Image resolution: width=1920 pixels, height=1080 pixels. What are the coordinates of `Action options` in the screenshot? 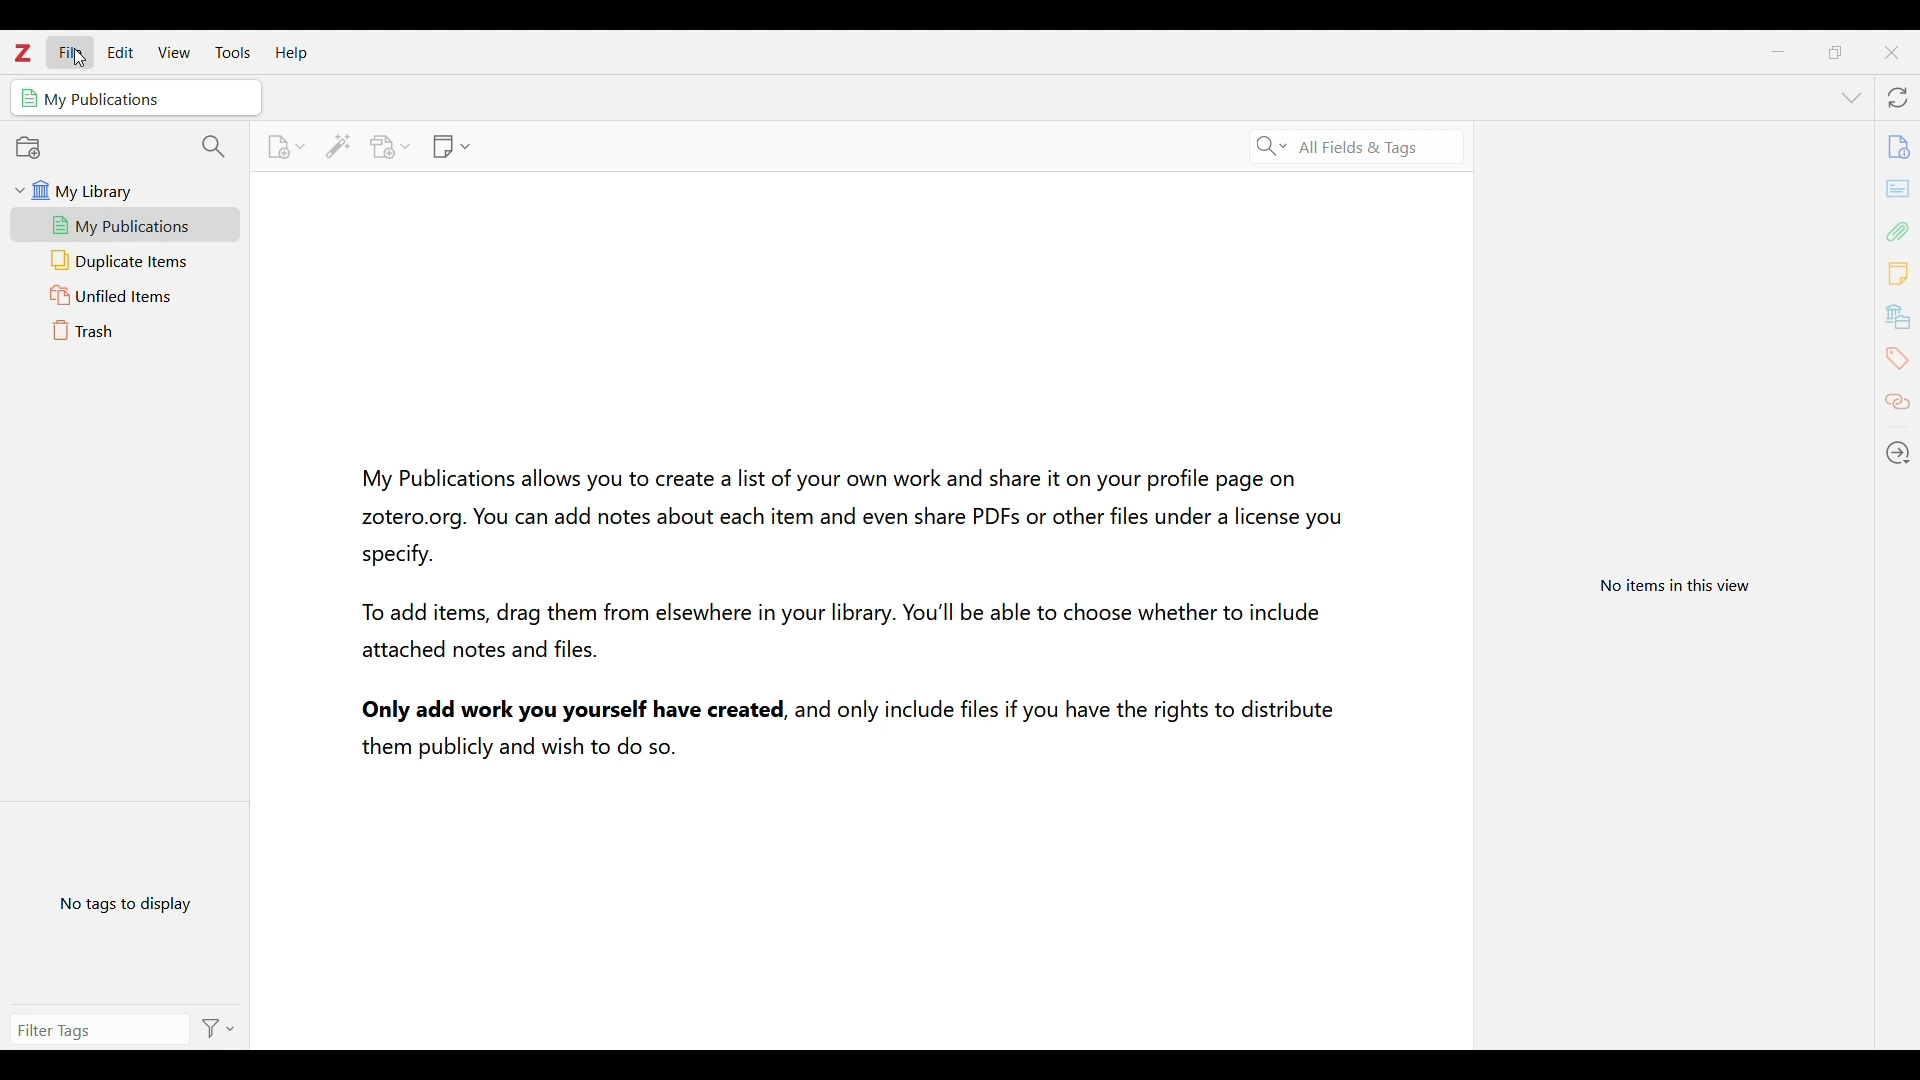 It's located at (216, 1028).